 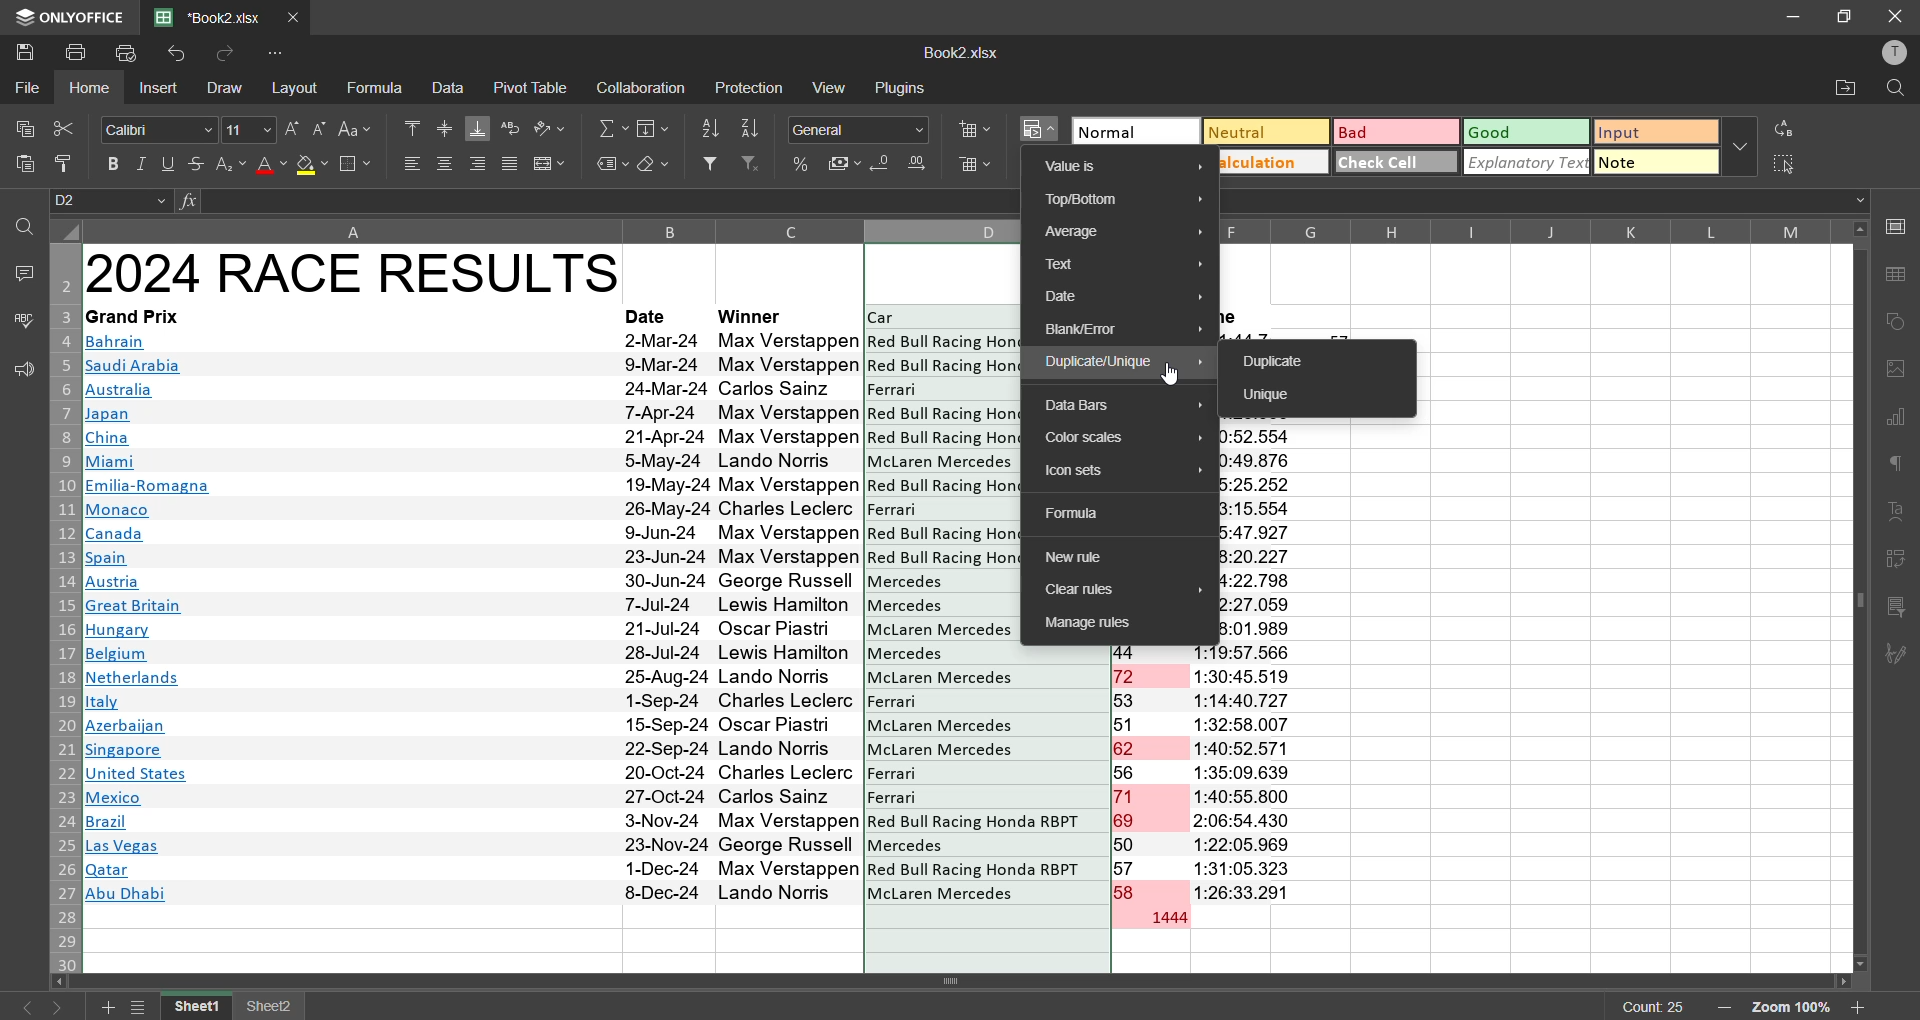 I want to click on merge and center, so click(x=548, y=165).